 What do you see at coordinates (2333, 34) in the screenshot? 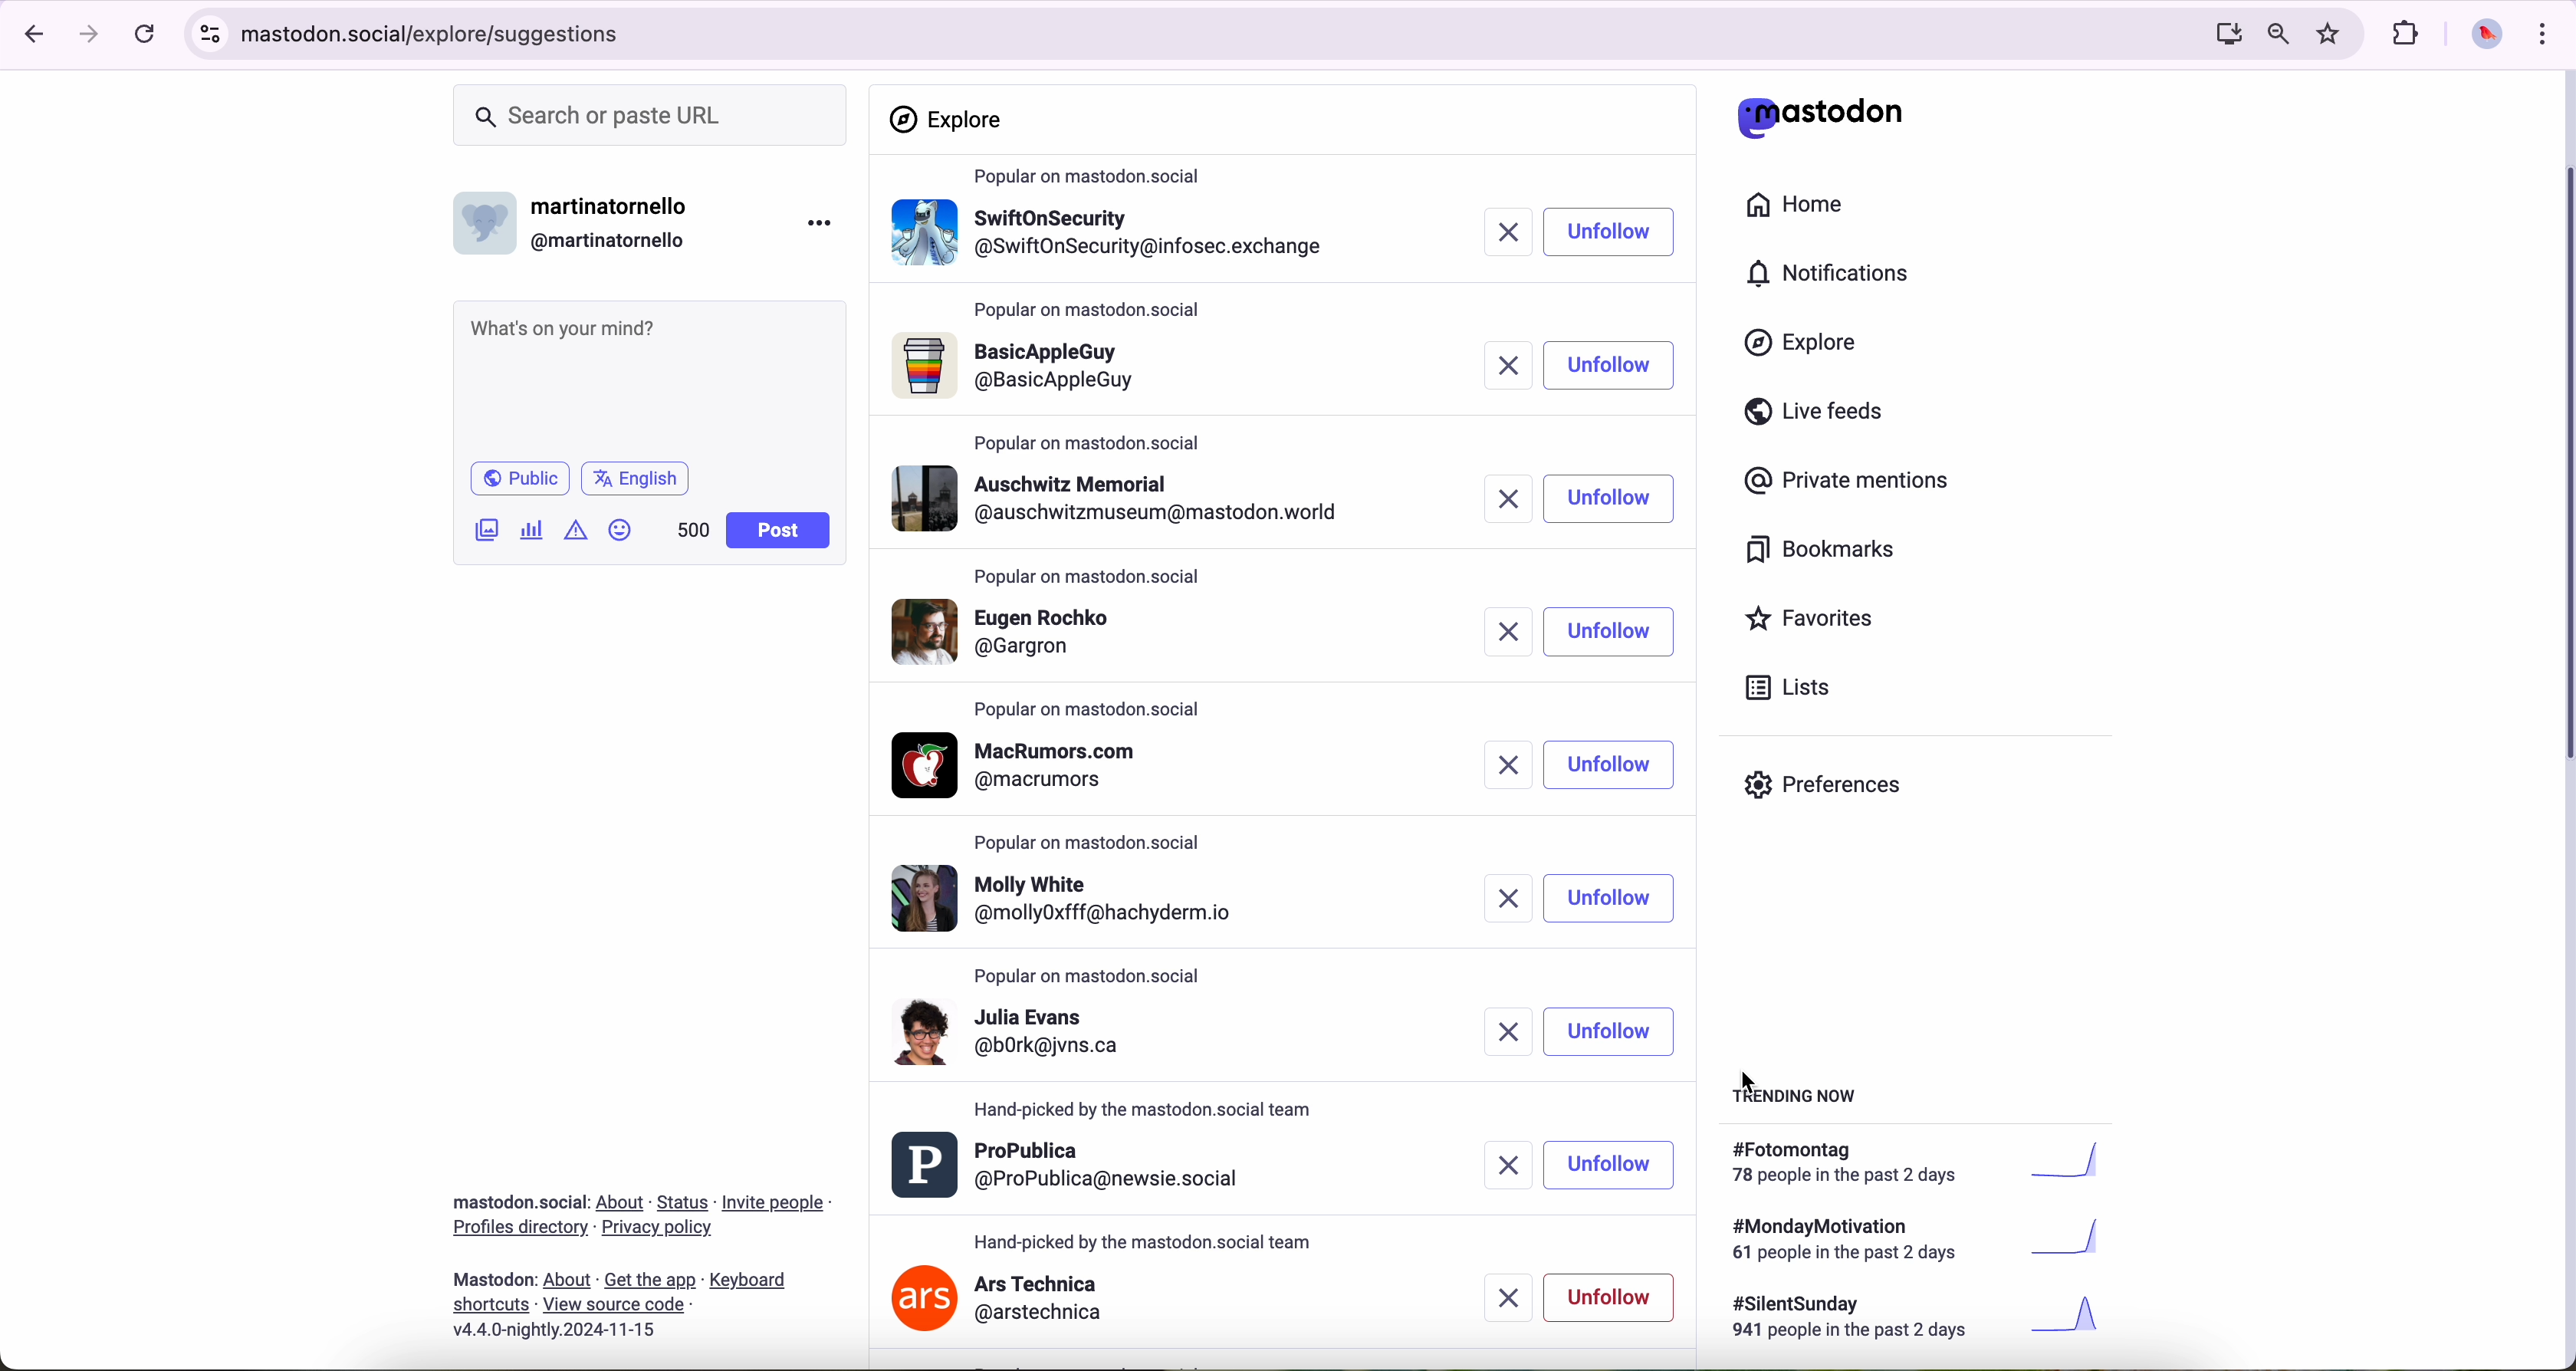
I see `favorites` at bounding box center [2333, 34].